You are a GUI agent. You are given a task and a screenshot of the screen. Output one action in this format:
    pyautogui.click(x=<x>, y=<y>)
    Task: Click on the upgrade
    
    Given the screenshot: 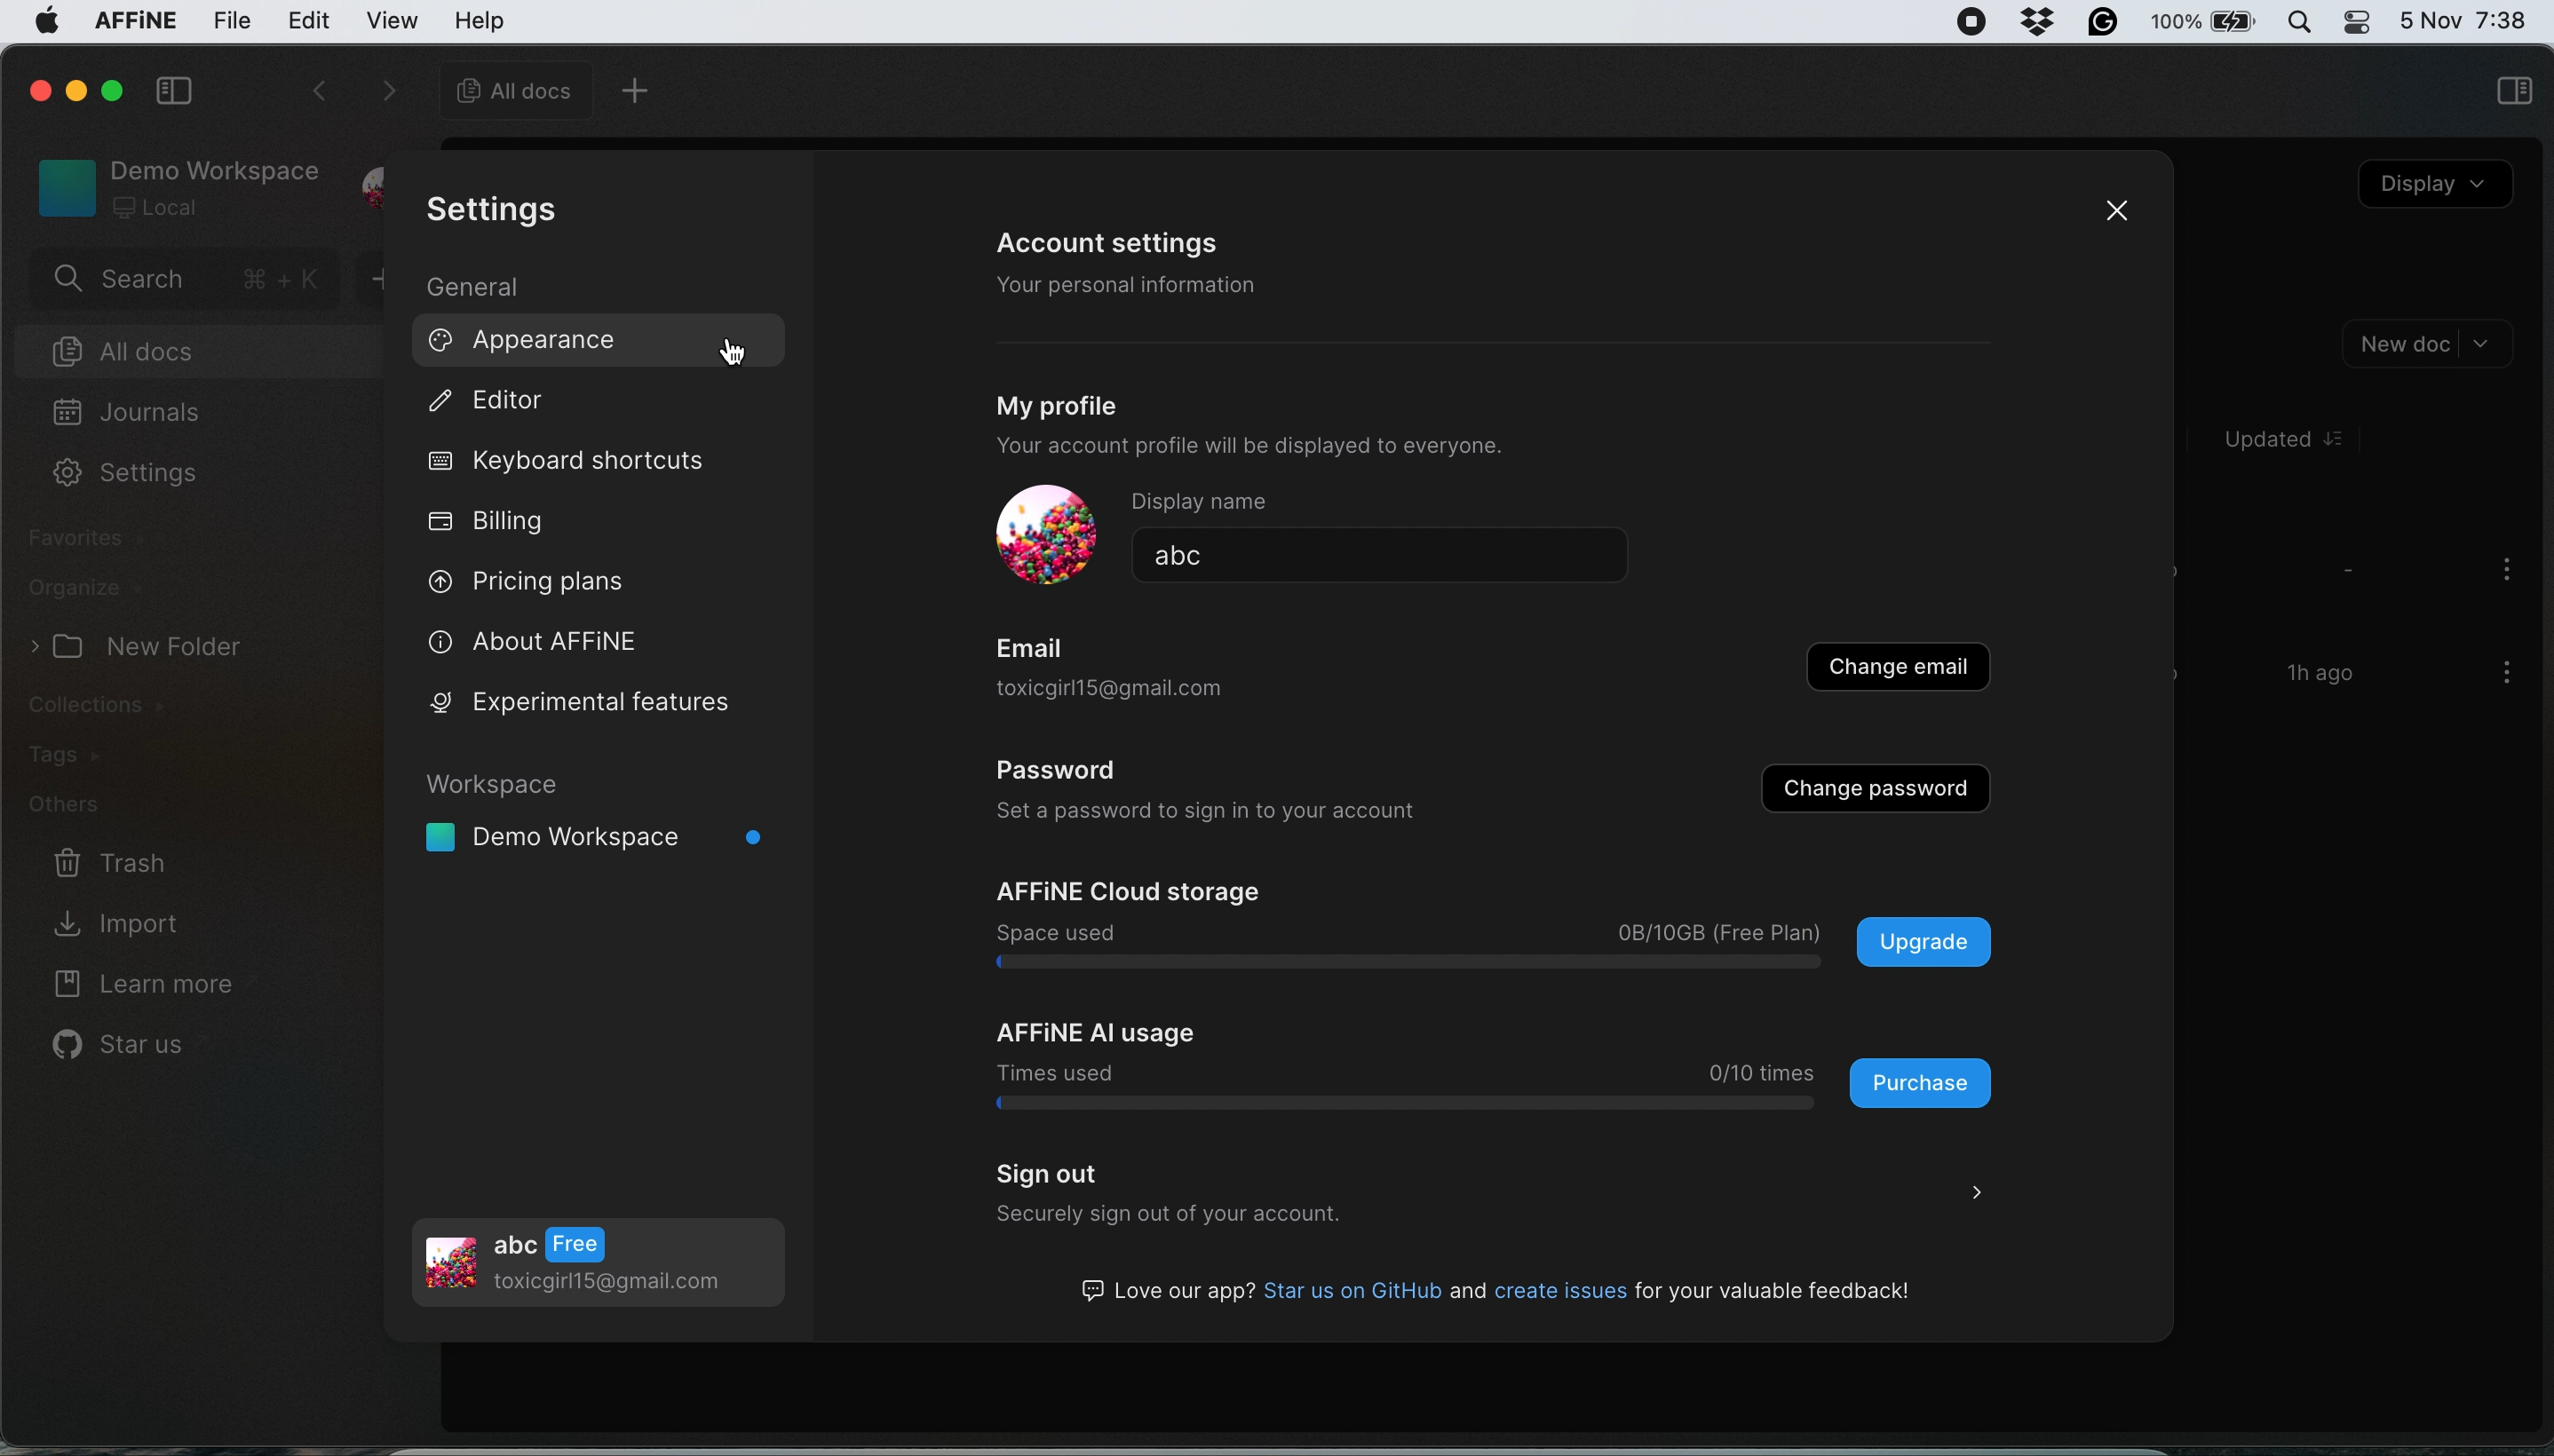 What is the action you would take?
    pyautogui.click(x=1927, y=941)
    